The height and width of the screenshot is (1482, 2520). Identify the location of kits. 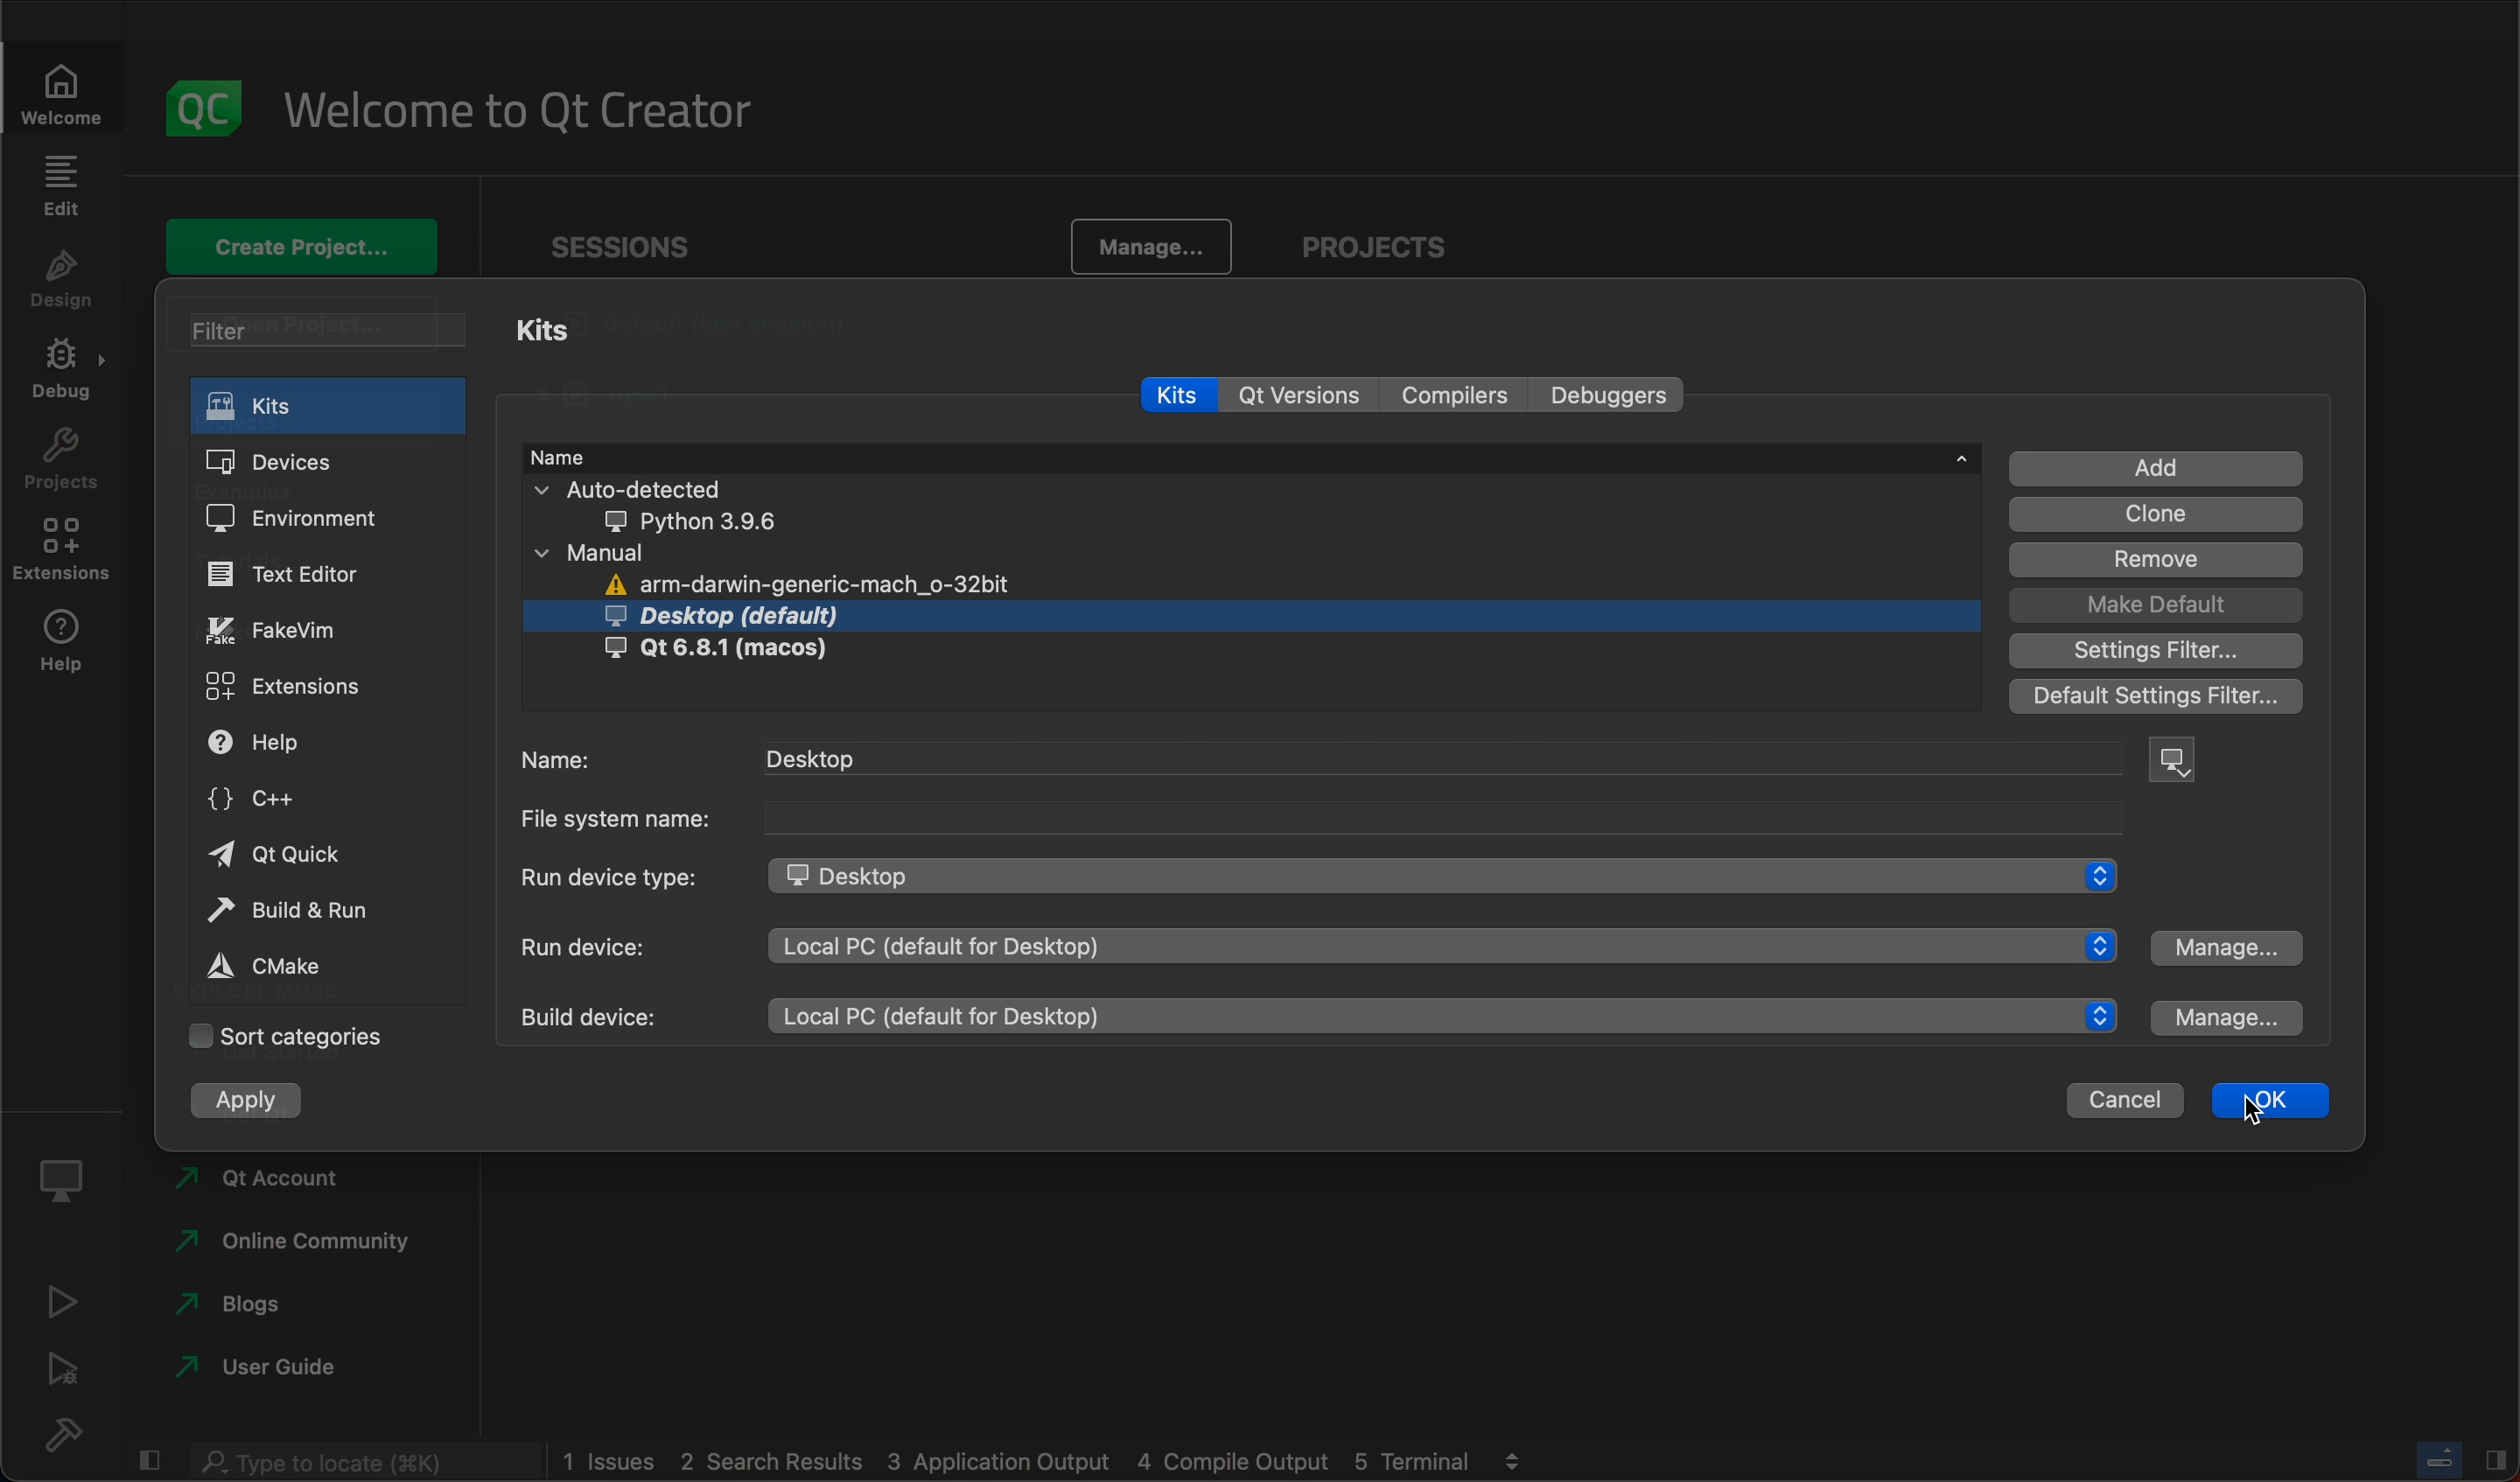
(333, 409).